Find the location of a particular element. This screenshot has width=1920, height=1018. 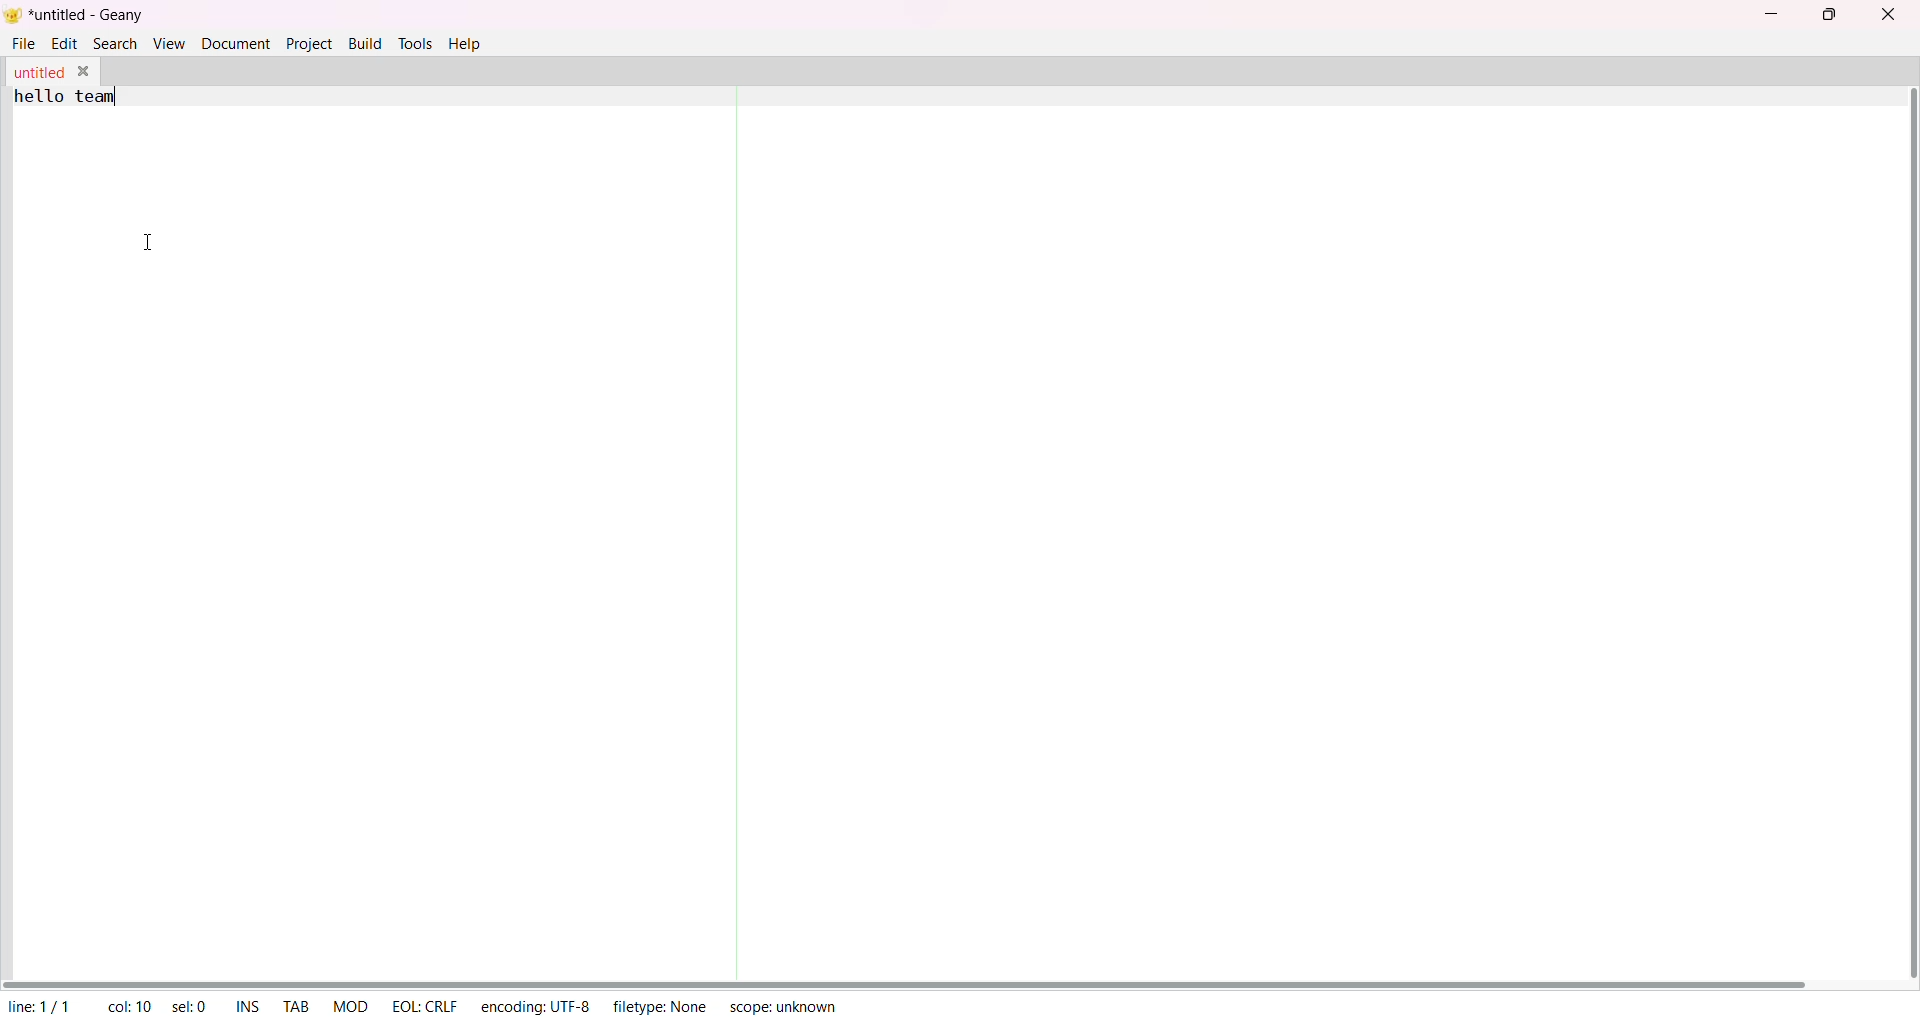

edit is located at coordinates (63, 43).